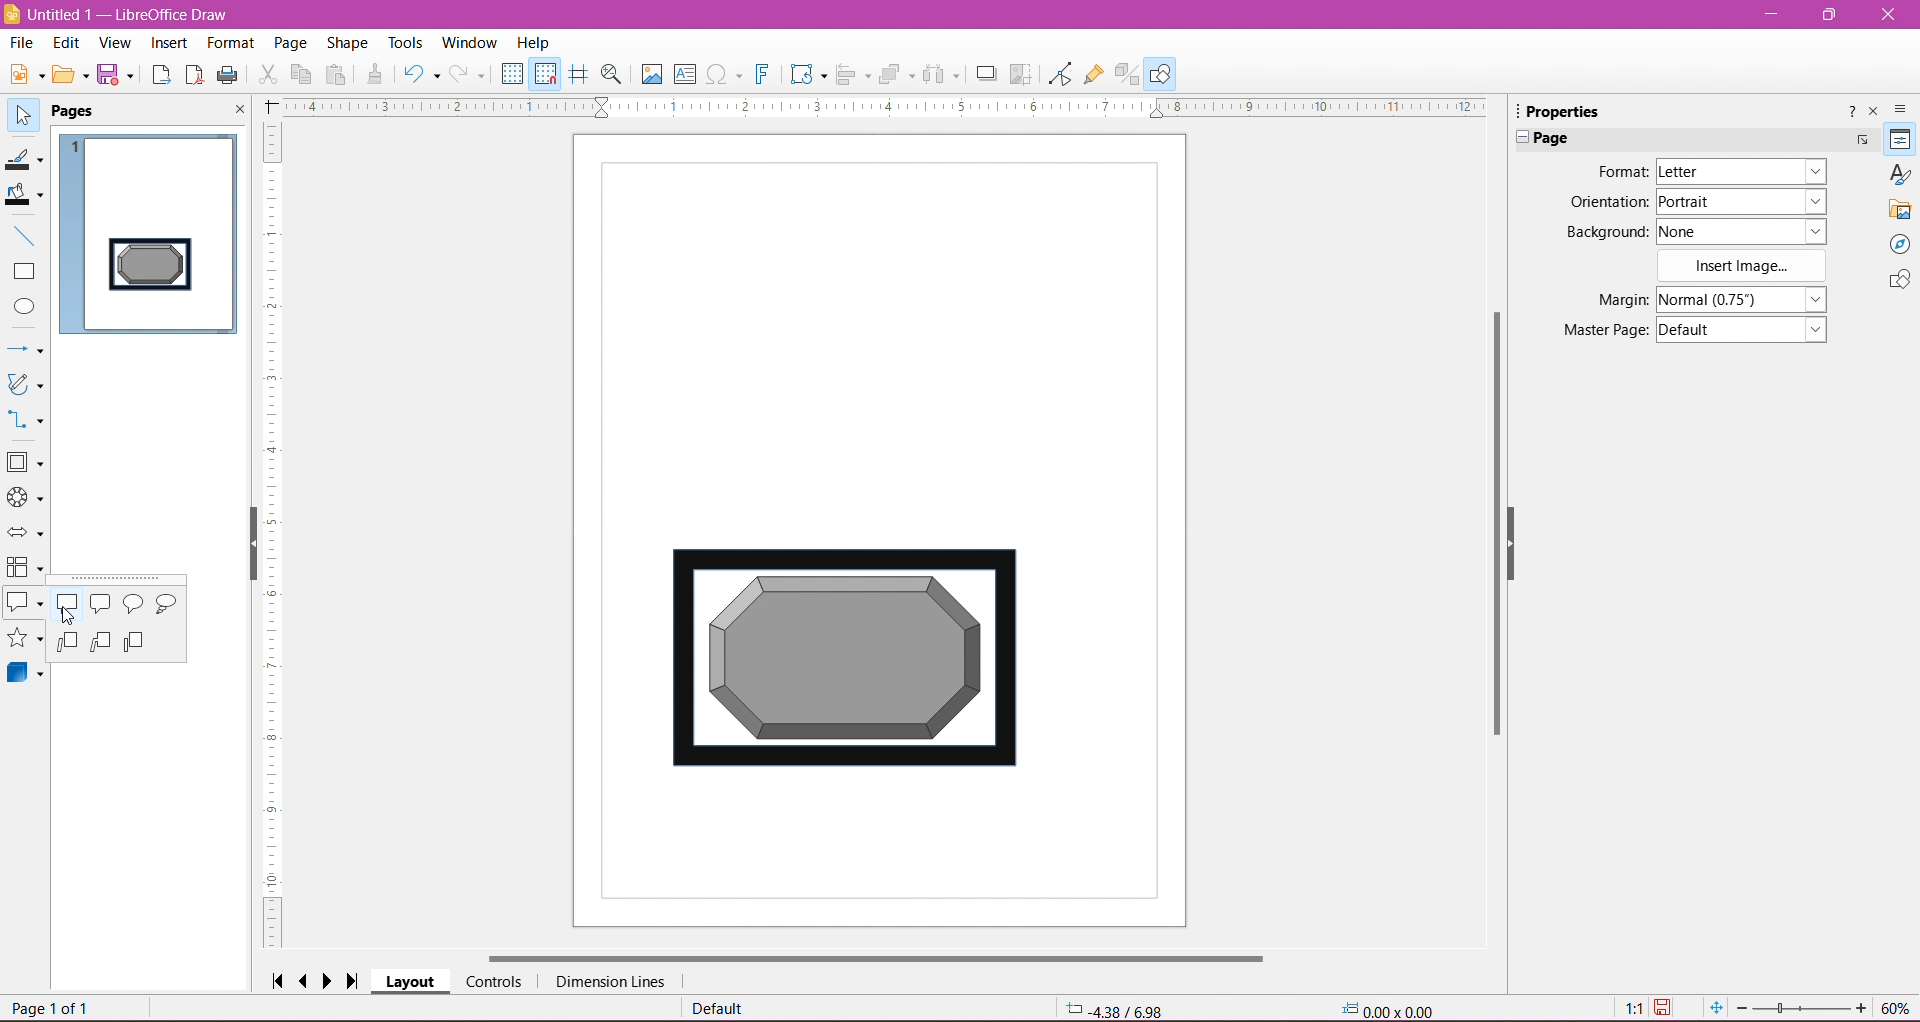 Image resolution: width=1920 pixels, height=1022 pixels. I want to click on Callout Shapes, so click(26, 607).